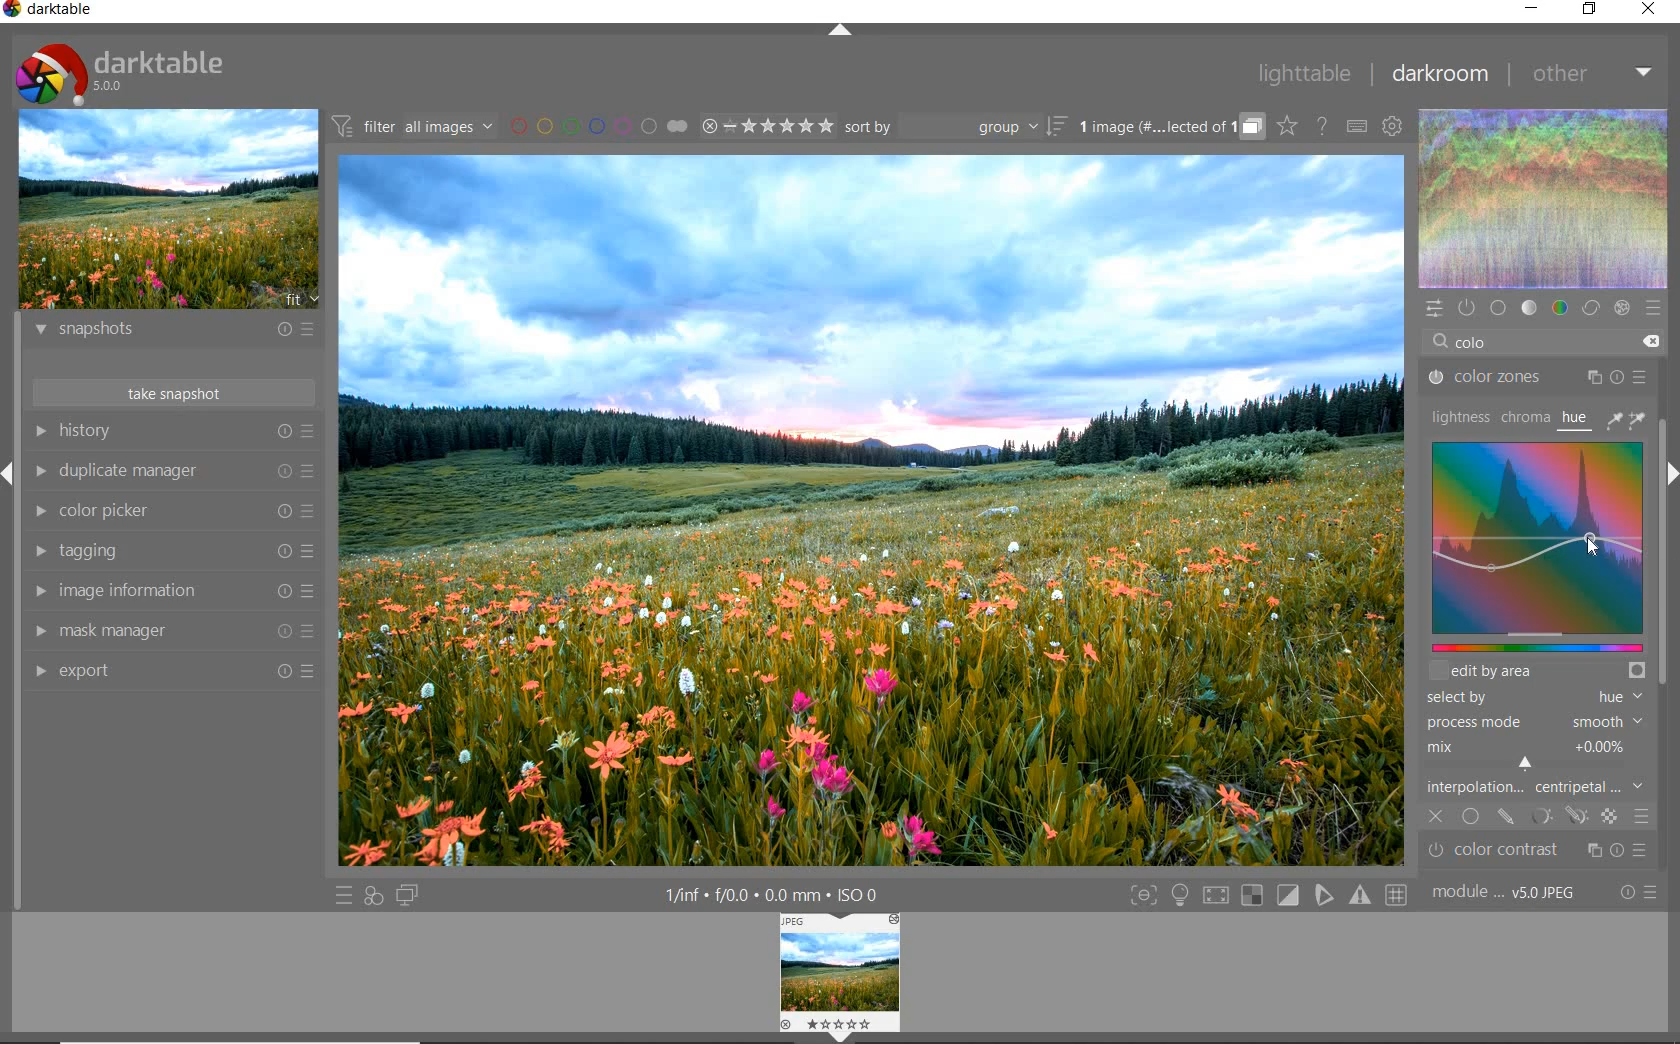  Describe the element at coordinates (1621, 309) in the screenshot. I see `effect` at that location.